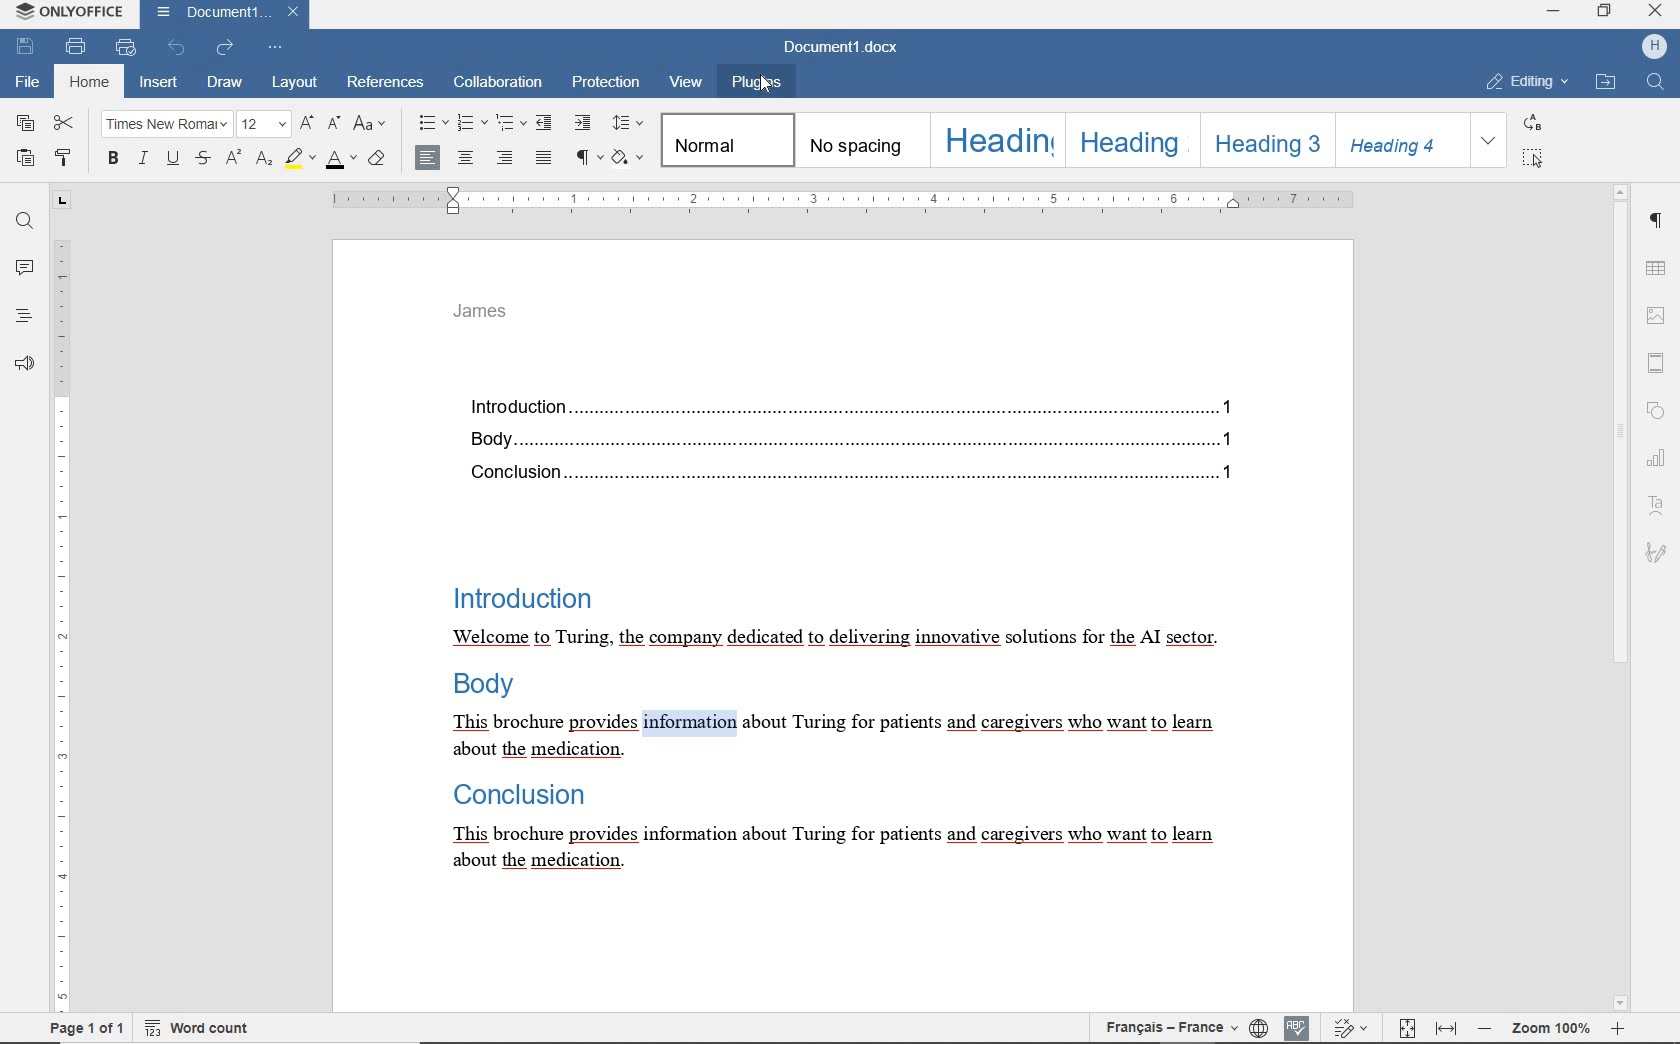 This screenshot has height=1044, width=1680. Describe the element at coordinates (22, 268) in the screenshot. I see `COMMENTS` at that location.